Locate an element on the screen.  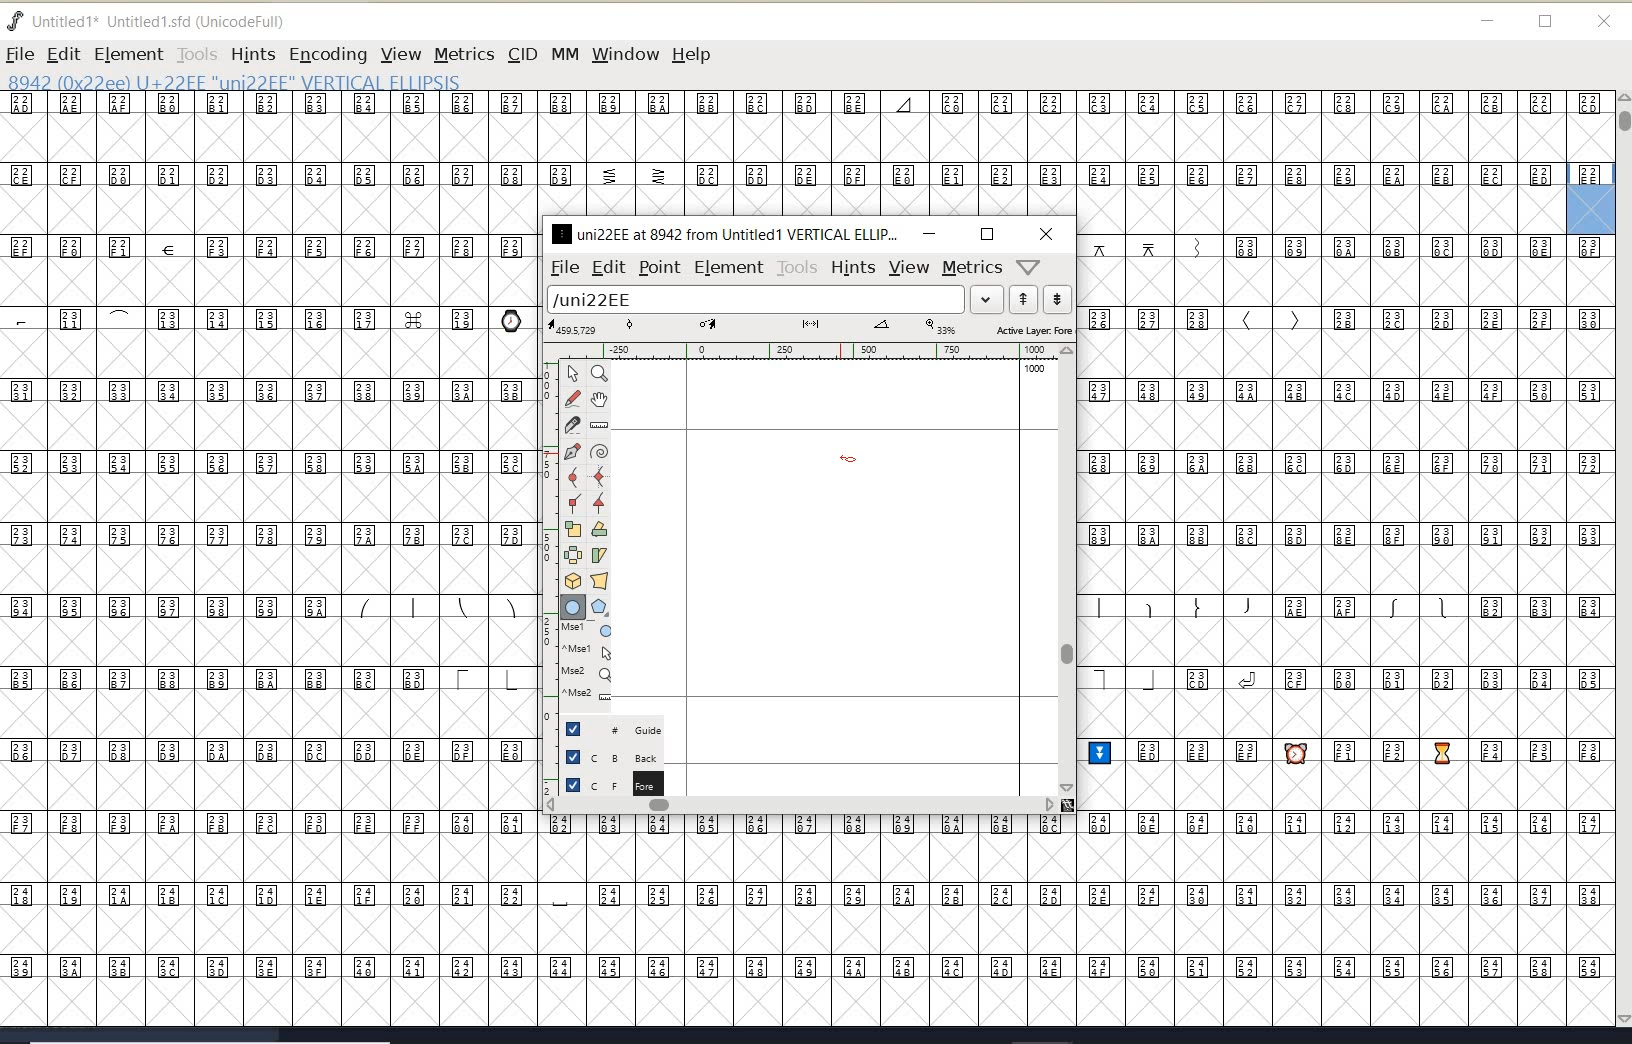
point is located at coordinates (658, 268).